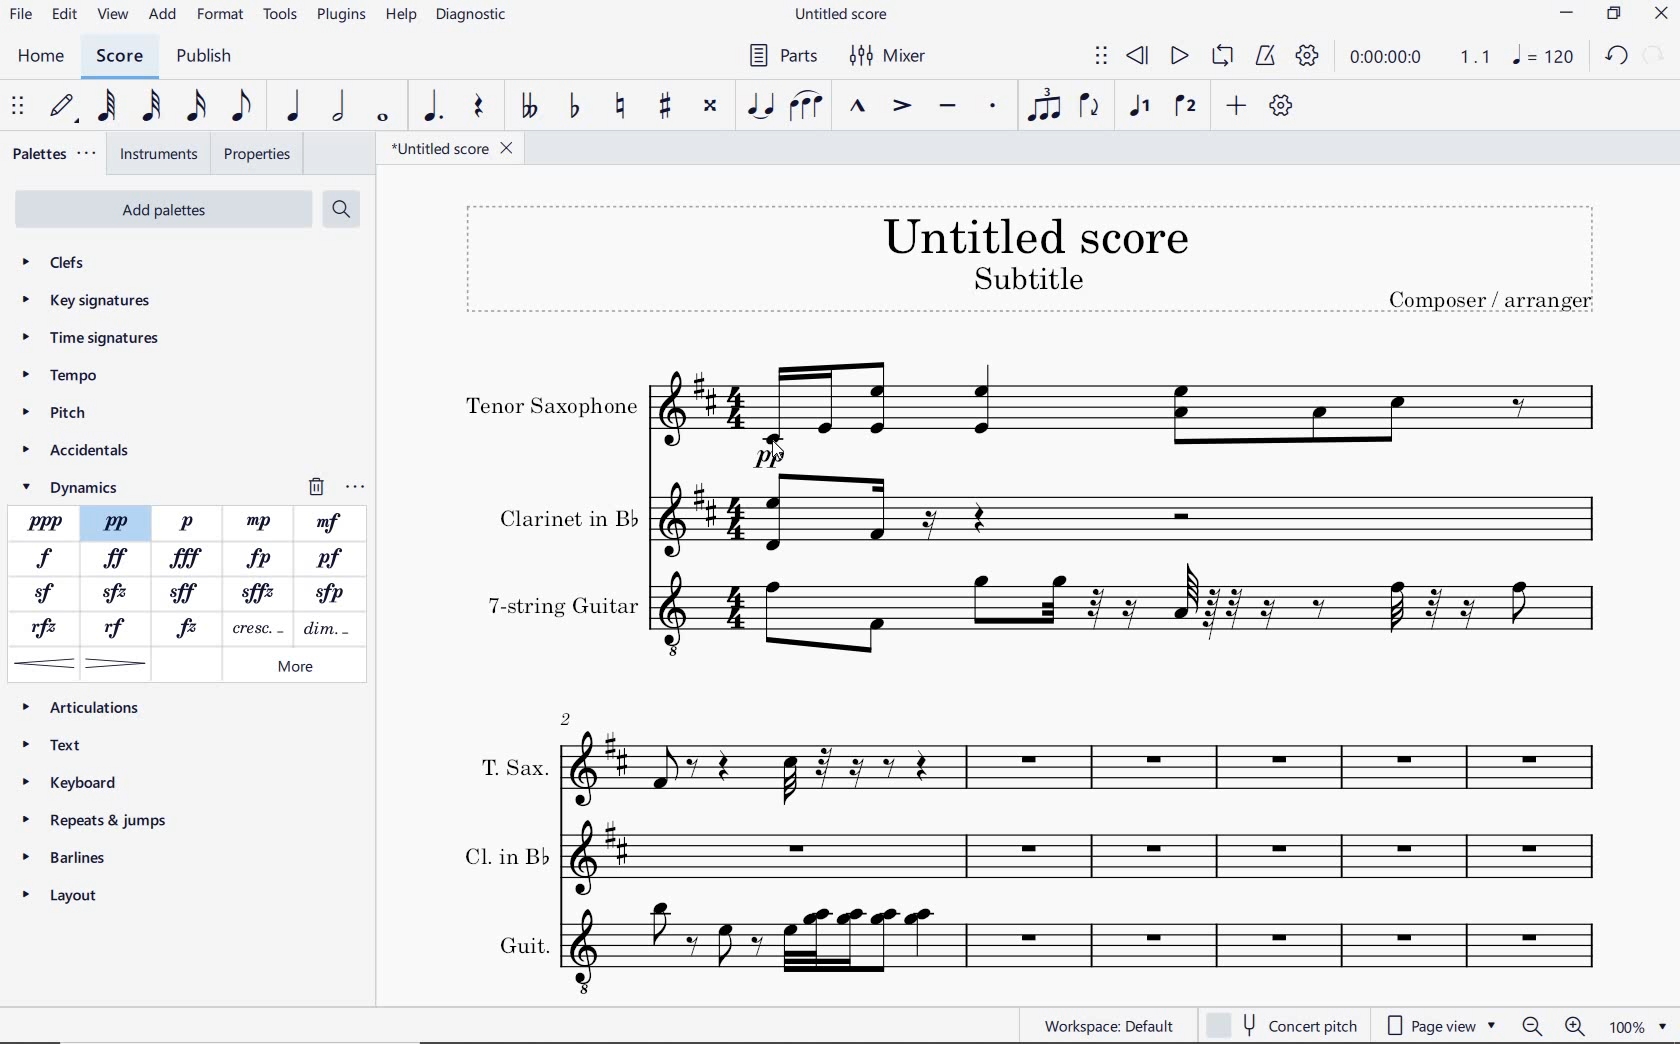  I want to click on Tenor Saxophone, so click(1133, 415).